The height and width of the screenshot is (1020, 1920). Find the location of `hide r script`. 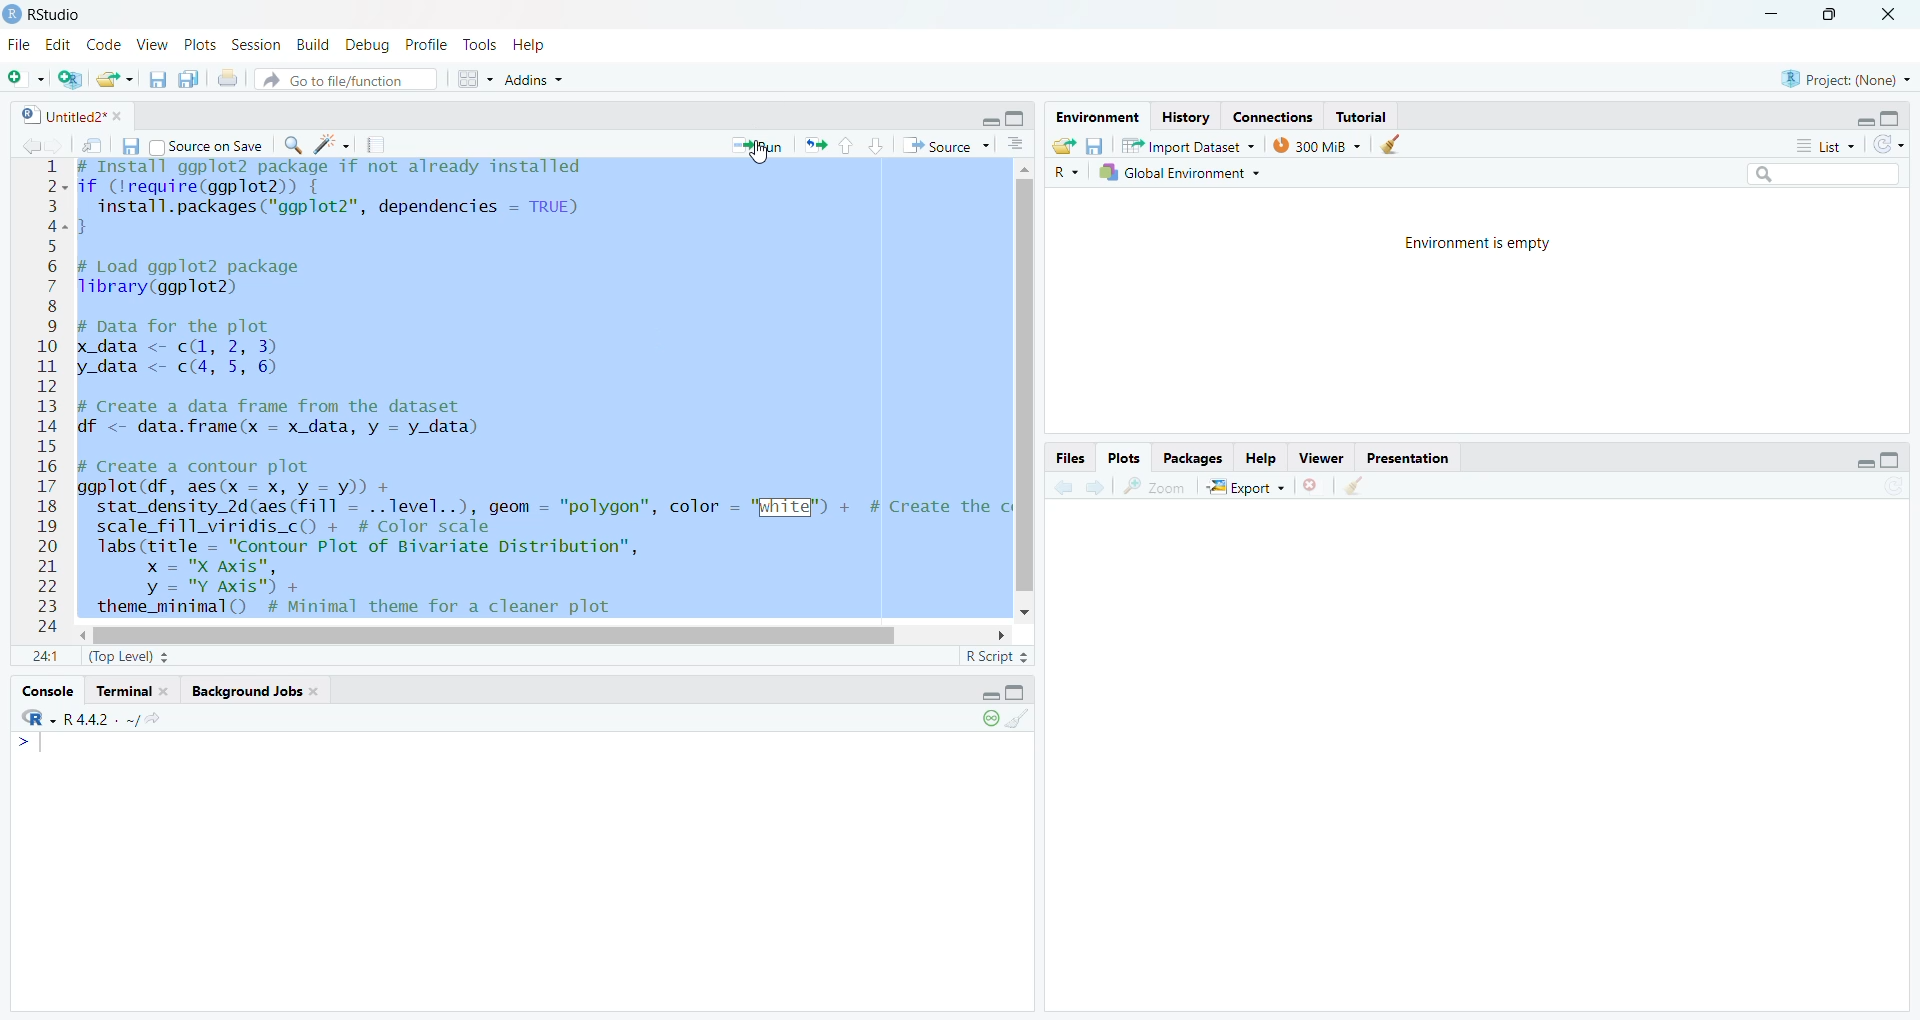

hide r script is located at coordinates (988, 119).